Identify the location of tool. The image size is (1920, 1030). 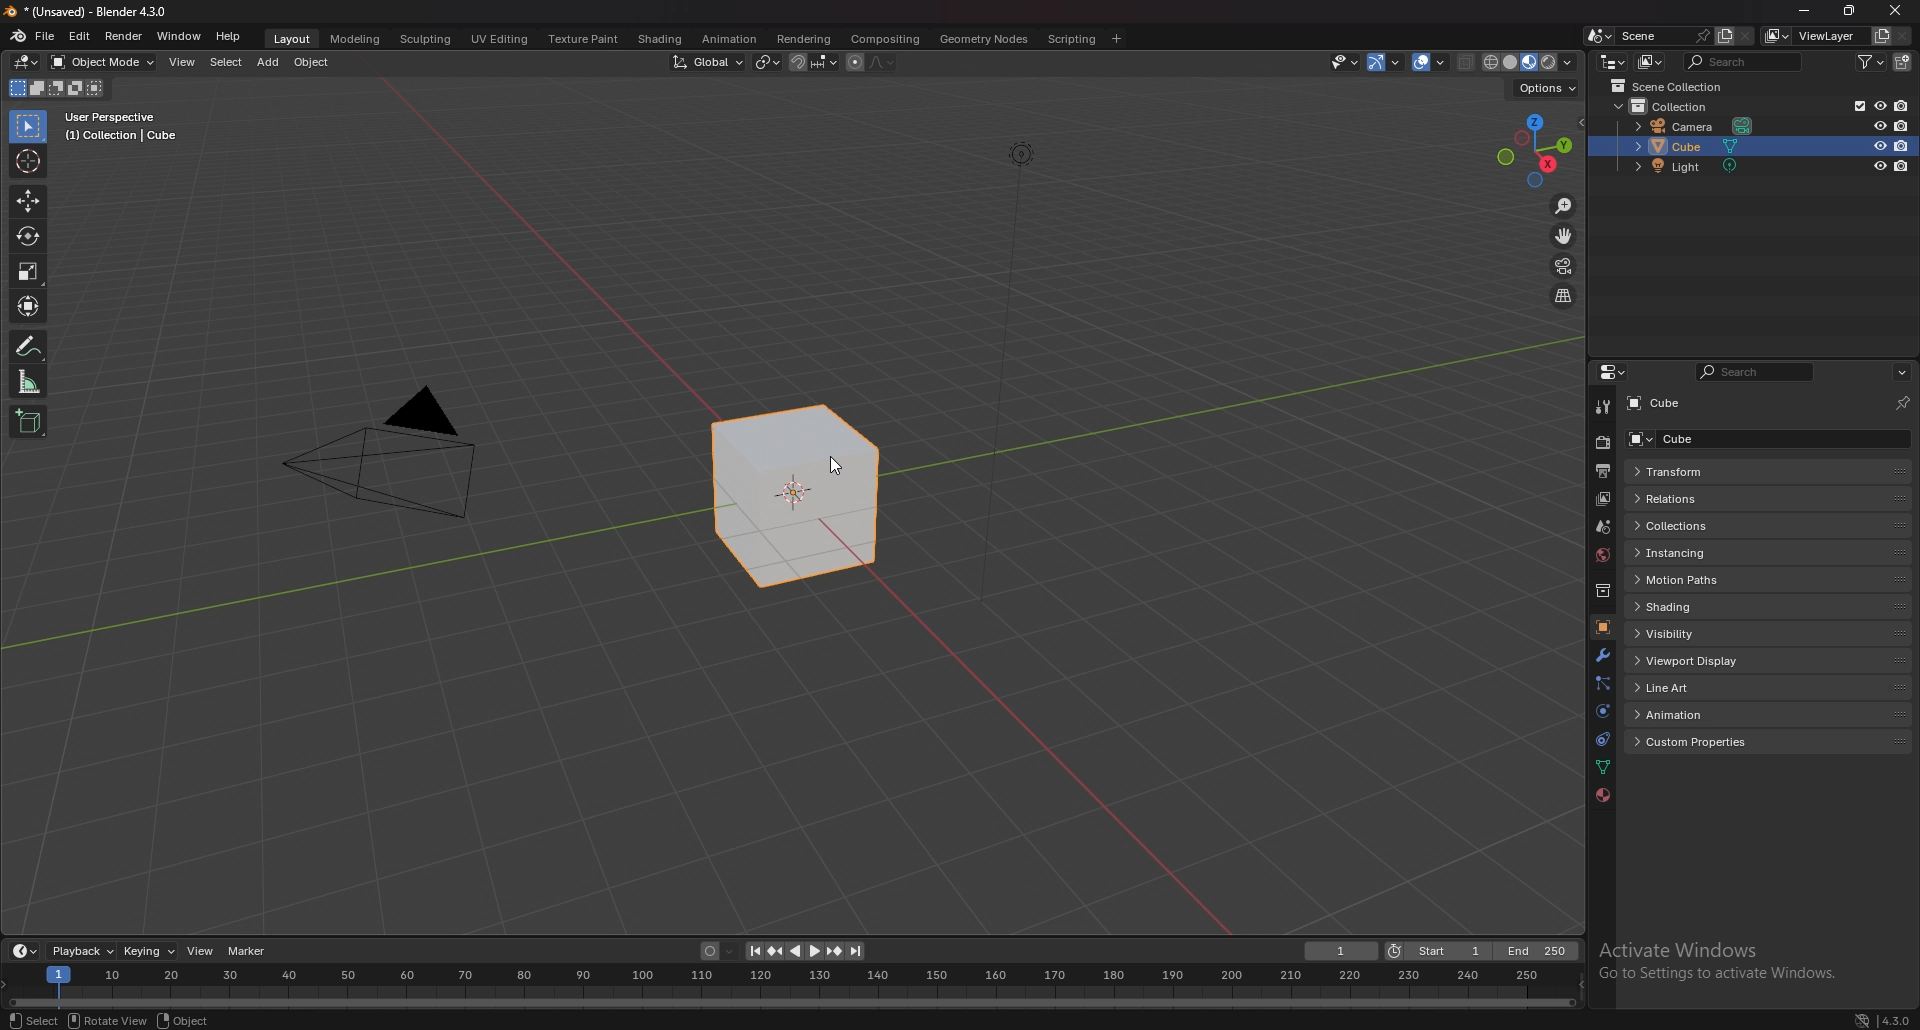
(1600, 409).